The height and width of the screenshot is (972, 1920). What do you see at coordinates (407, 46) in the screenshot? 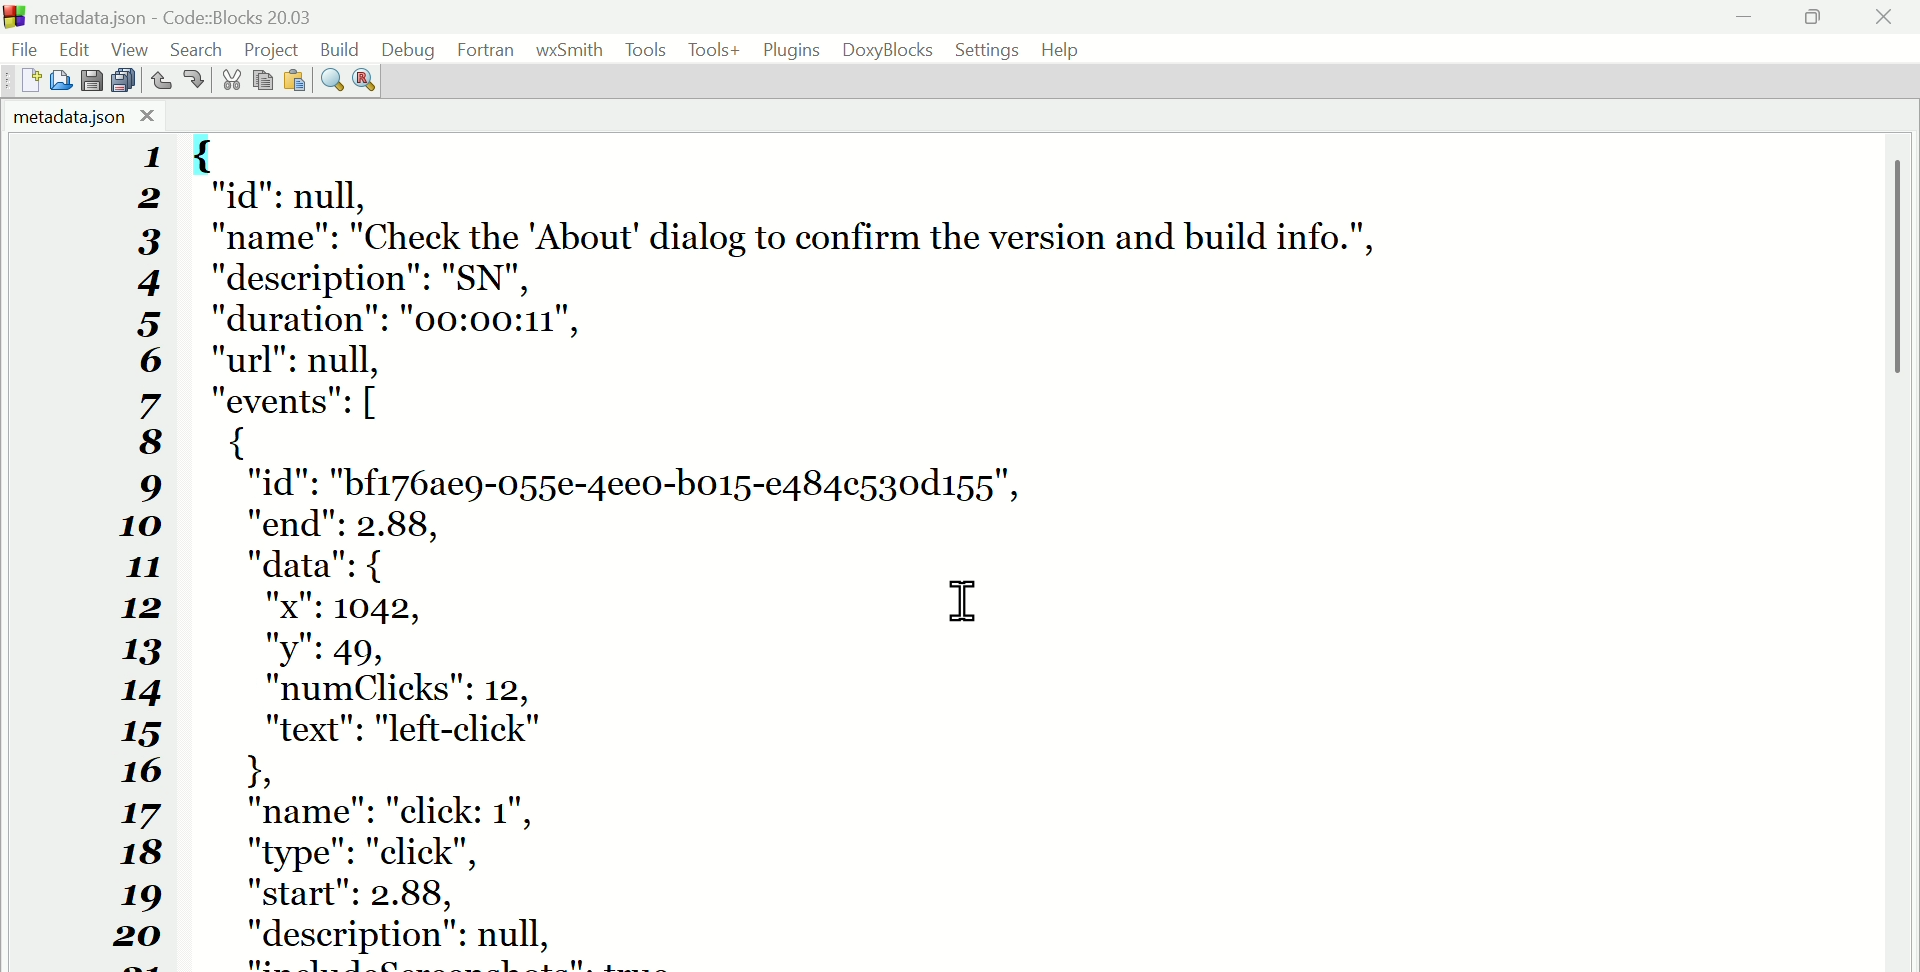
I see `Debug` at bounding box center [407, 46].